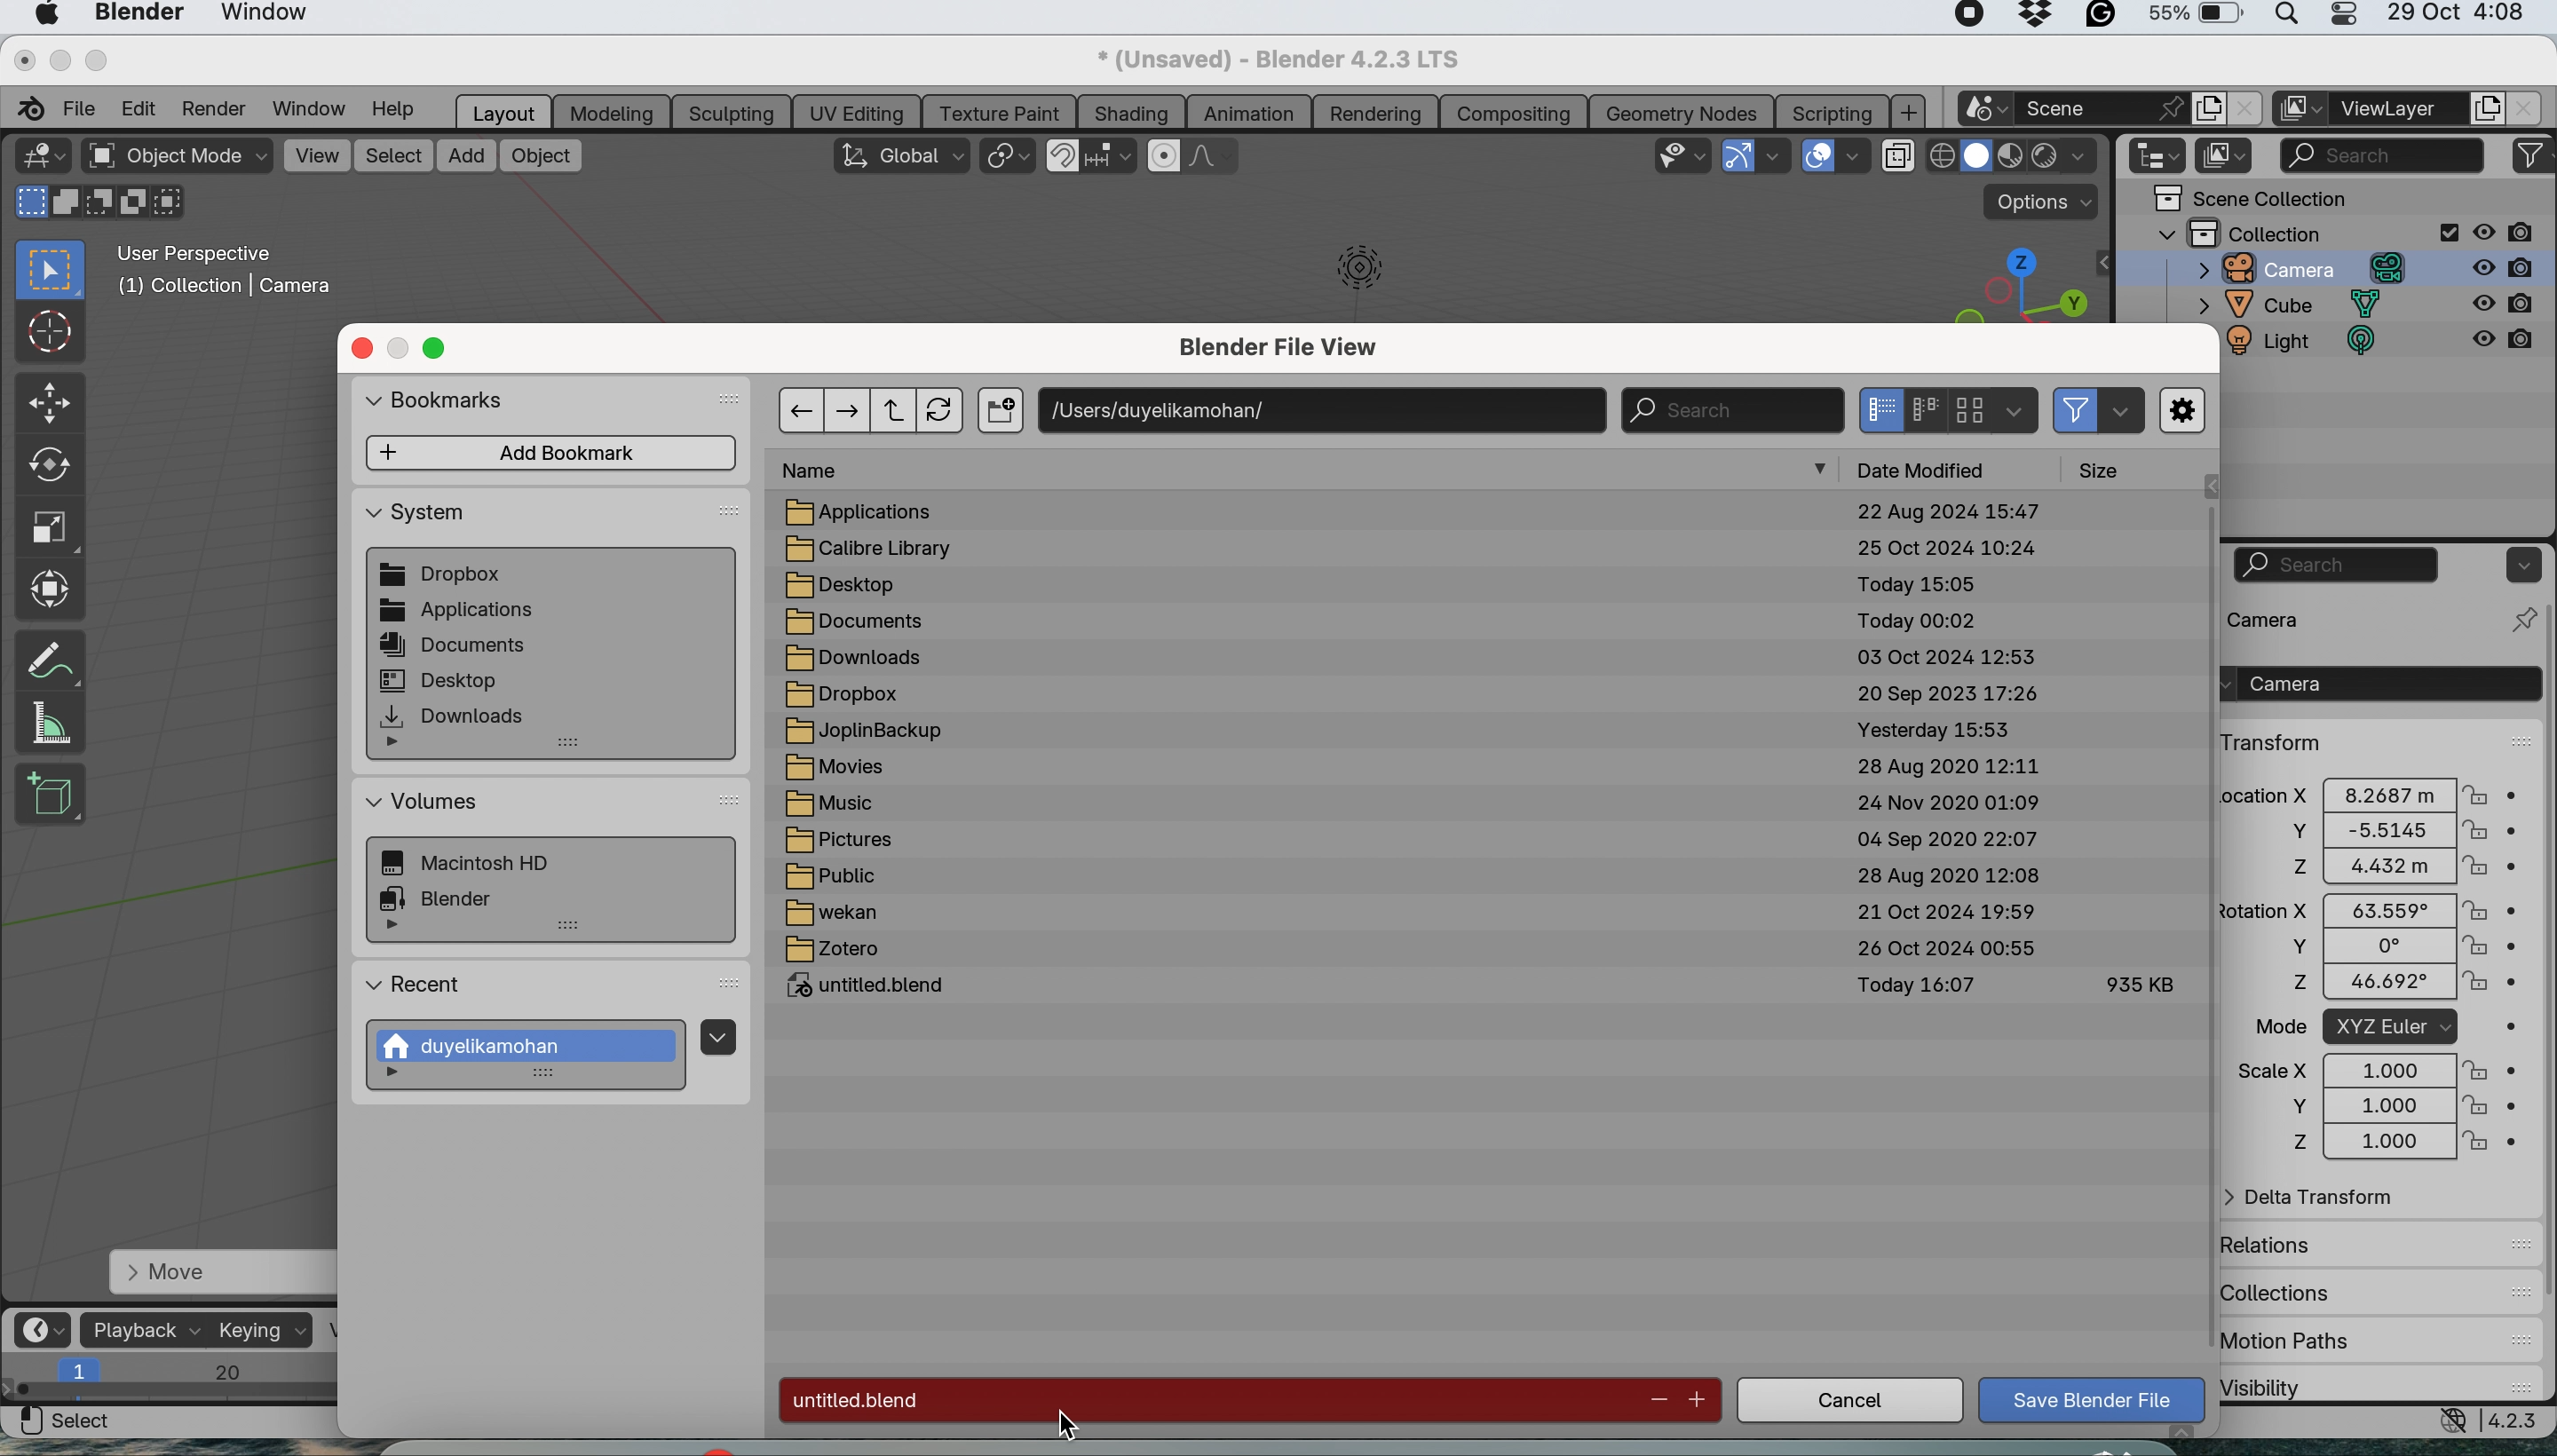 This screenshot has height=1456, width=2557. Describe the element at coordinates (2037, 18) in the screenshot. I see `dropbox` at that location.